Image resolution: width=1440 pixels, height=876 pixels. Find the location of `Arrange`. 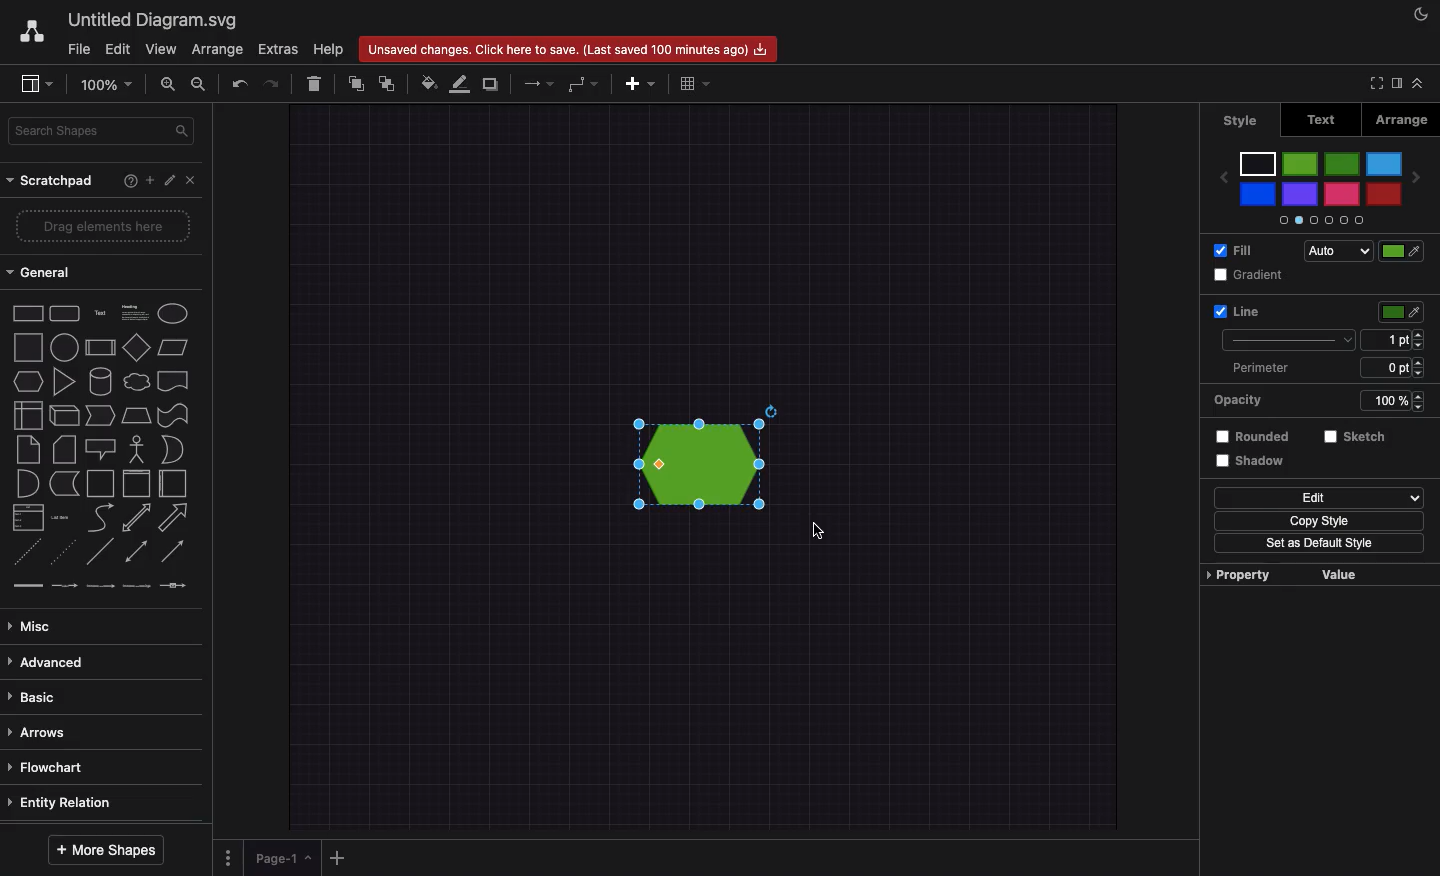

Arrange is located at coordinates (217, 50).